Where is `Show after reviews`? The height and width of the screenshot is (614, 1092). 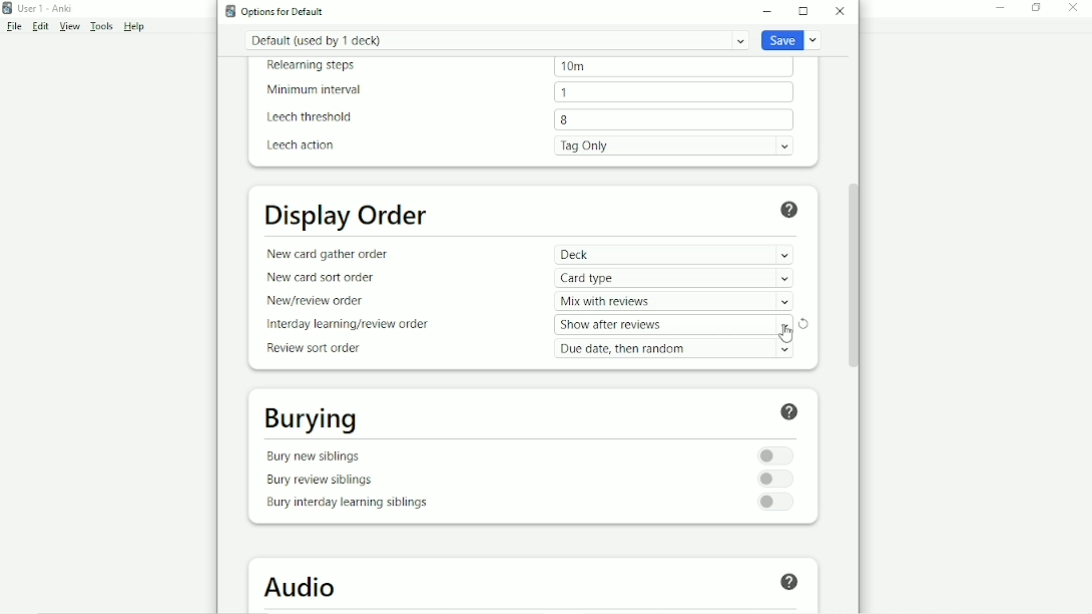
Show after reviews is located at coordinates (674, 325).